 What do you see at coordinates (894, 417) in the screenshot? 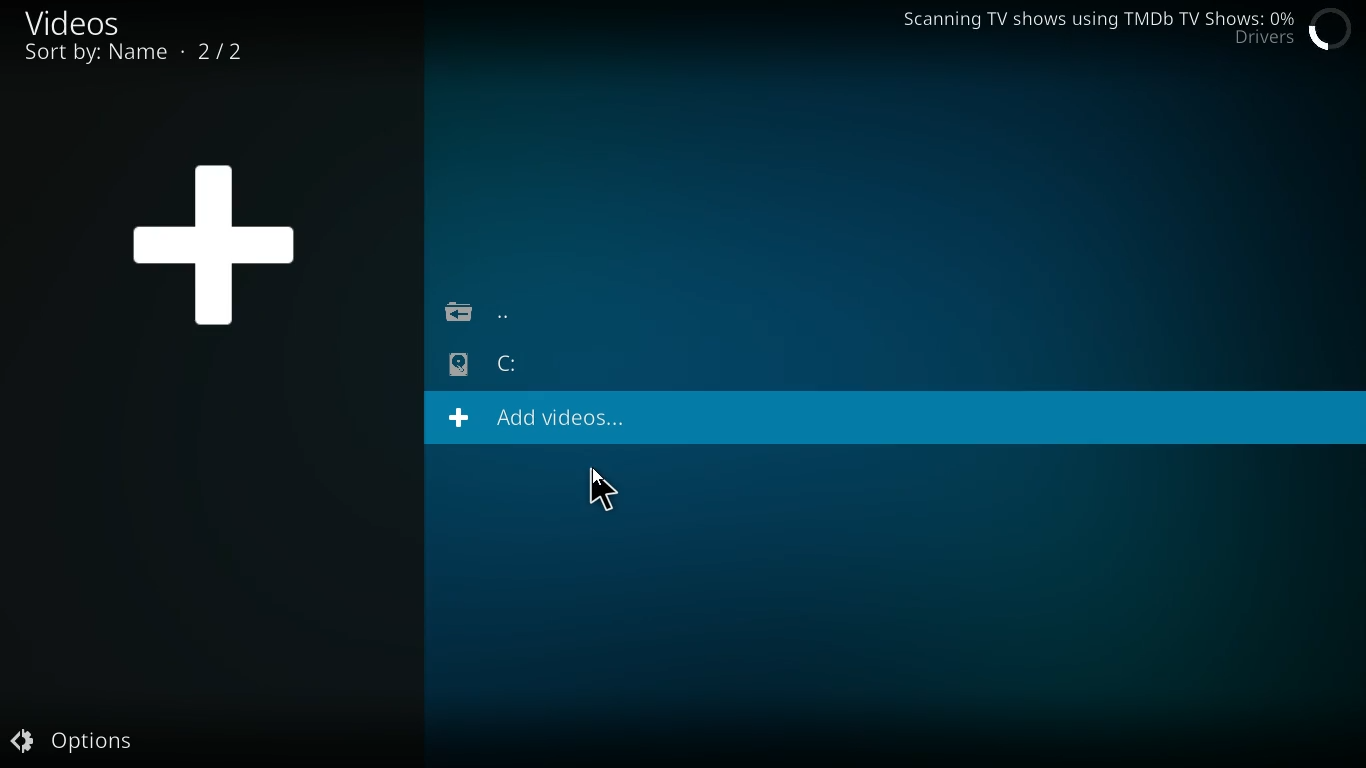
I see `+ Add videos...` at bounding box center [894, 417].